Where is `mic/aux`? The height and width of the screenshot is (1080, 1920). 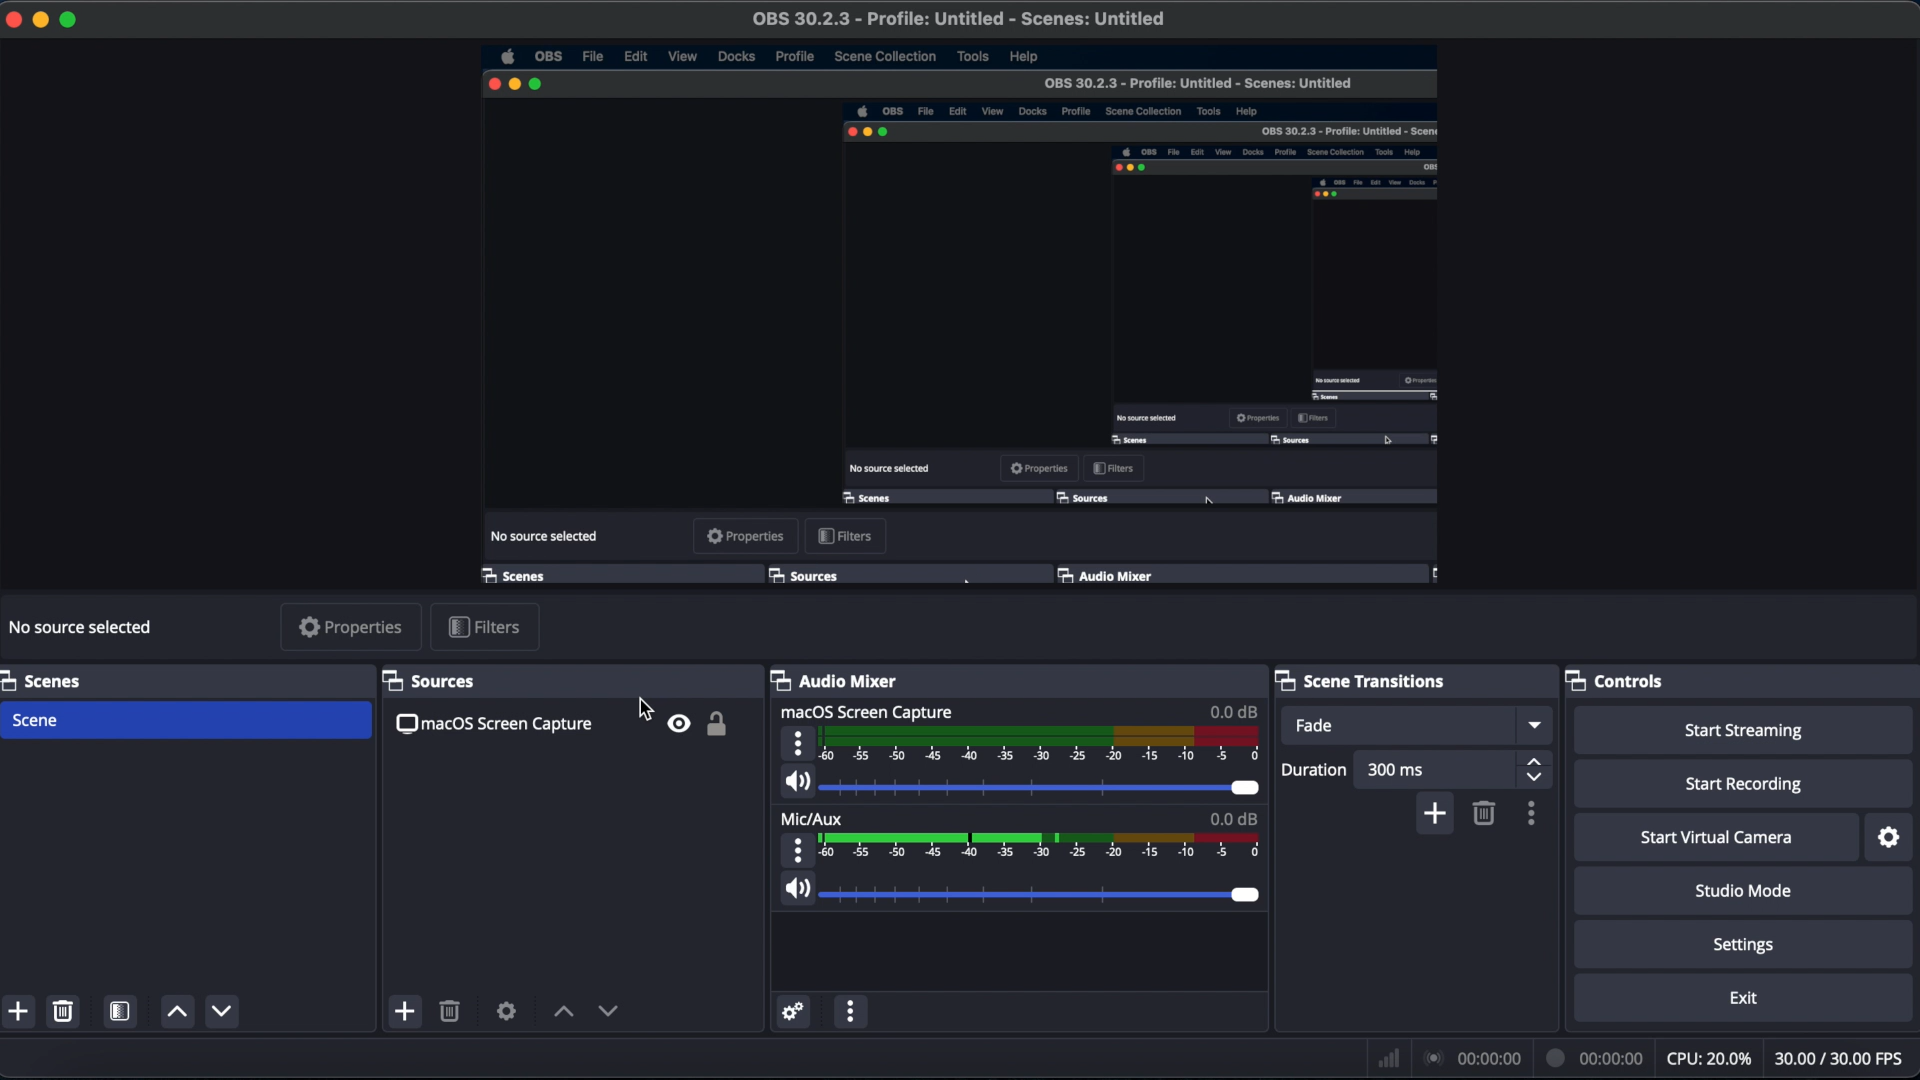 mic/aux is located at coordinates (813, 817).